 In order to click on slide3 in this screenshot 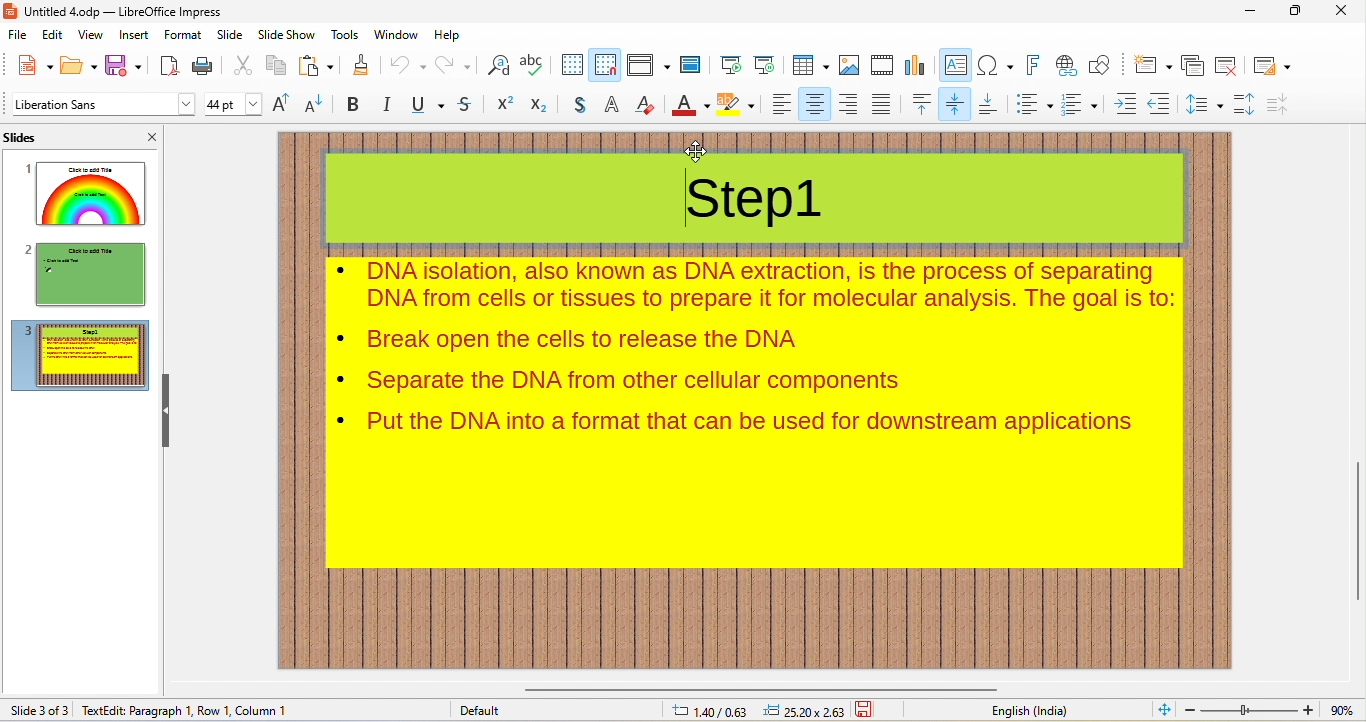, I will do `click(79, 355)`.